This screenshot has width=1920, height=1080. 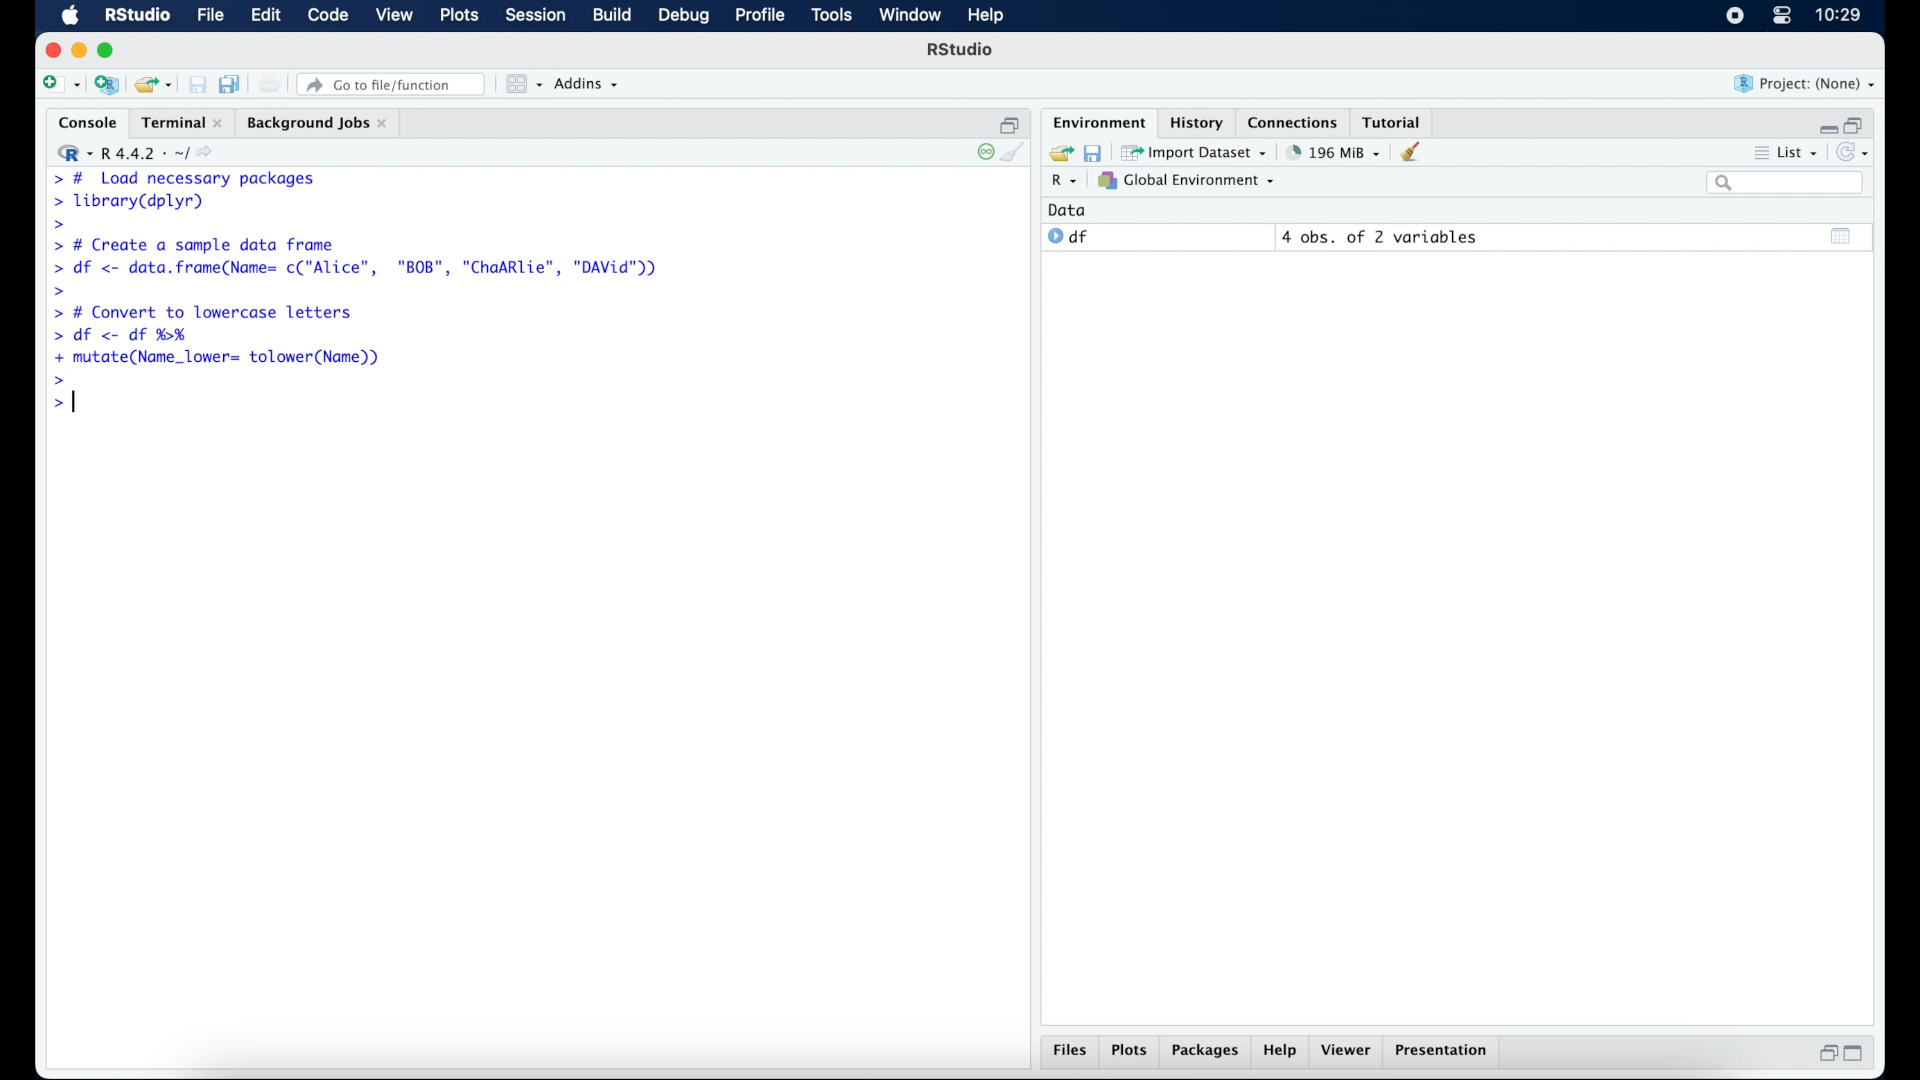 I want to click on R 4.4.2, so click(x=140, y=154).